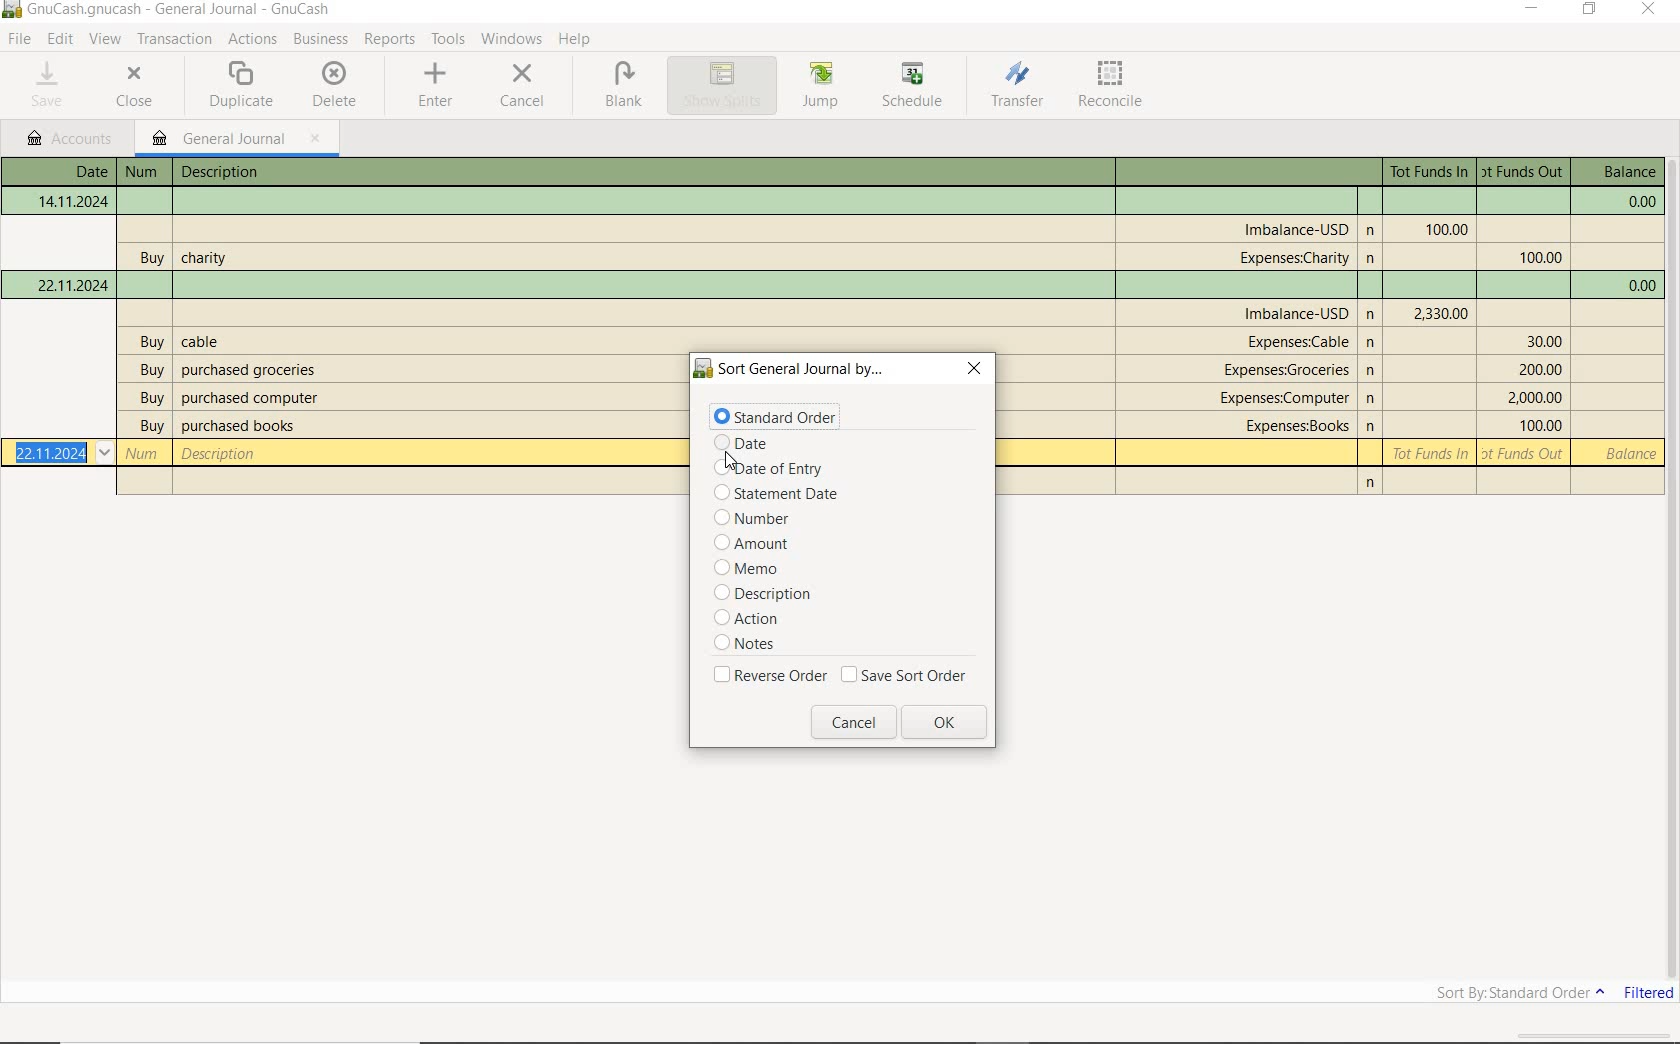 The width and height of the screenshot is (1680, 1044). I want to click on buy, so click(149, 258).